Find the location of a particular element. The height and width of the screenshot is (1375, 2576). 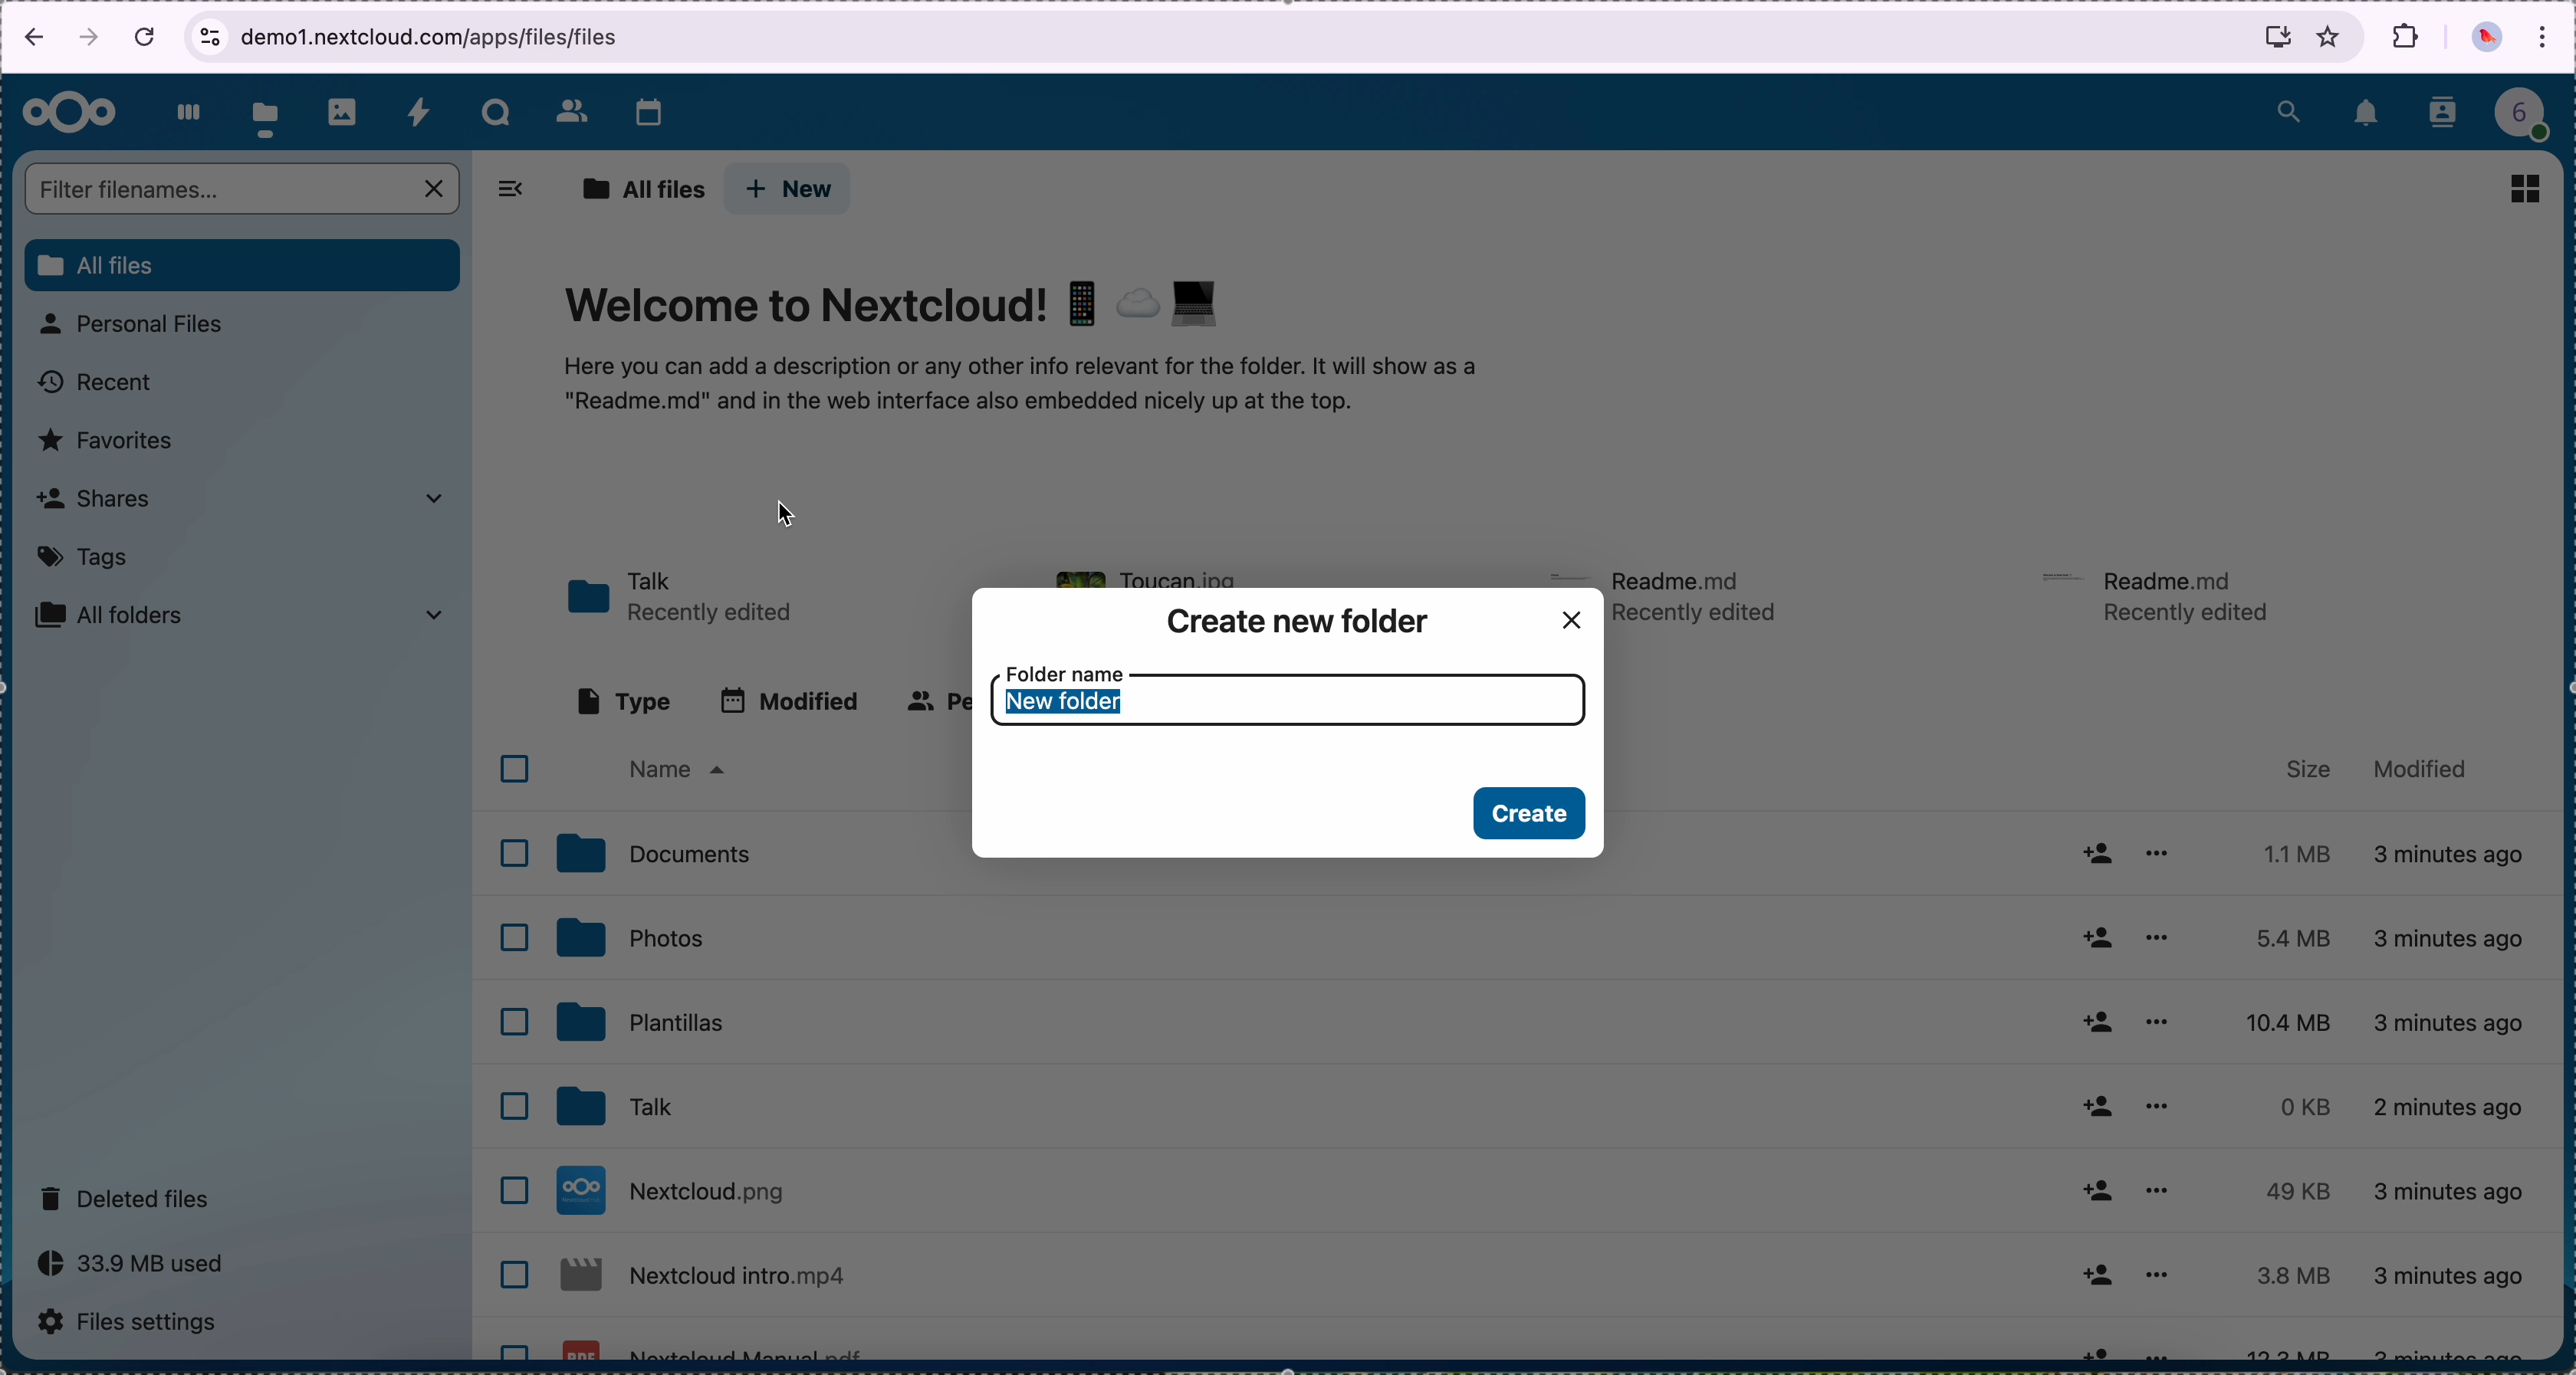

talk is located at coordinates (496, 112).